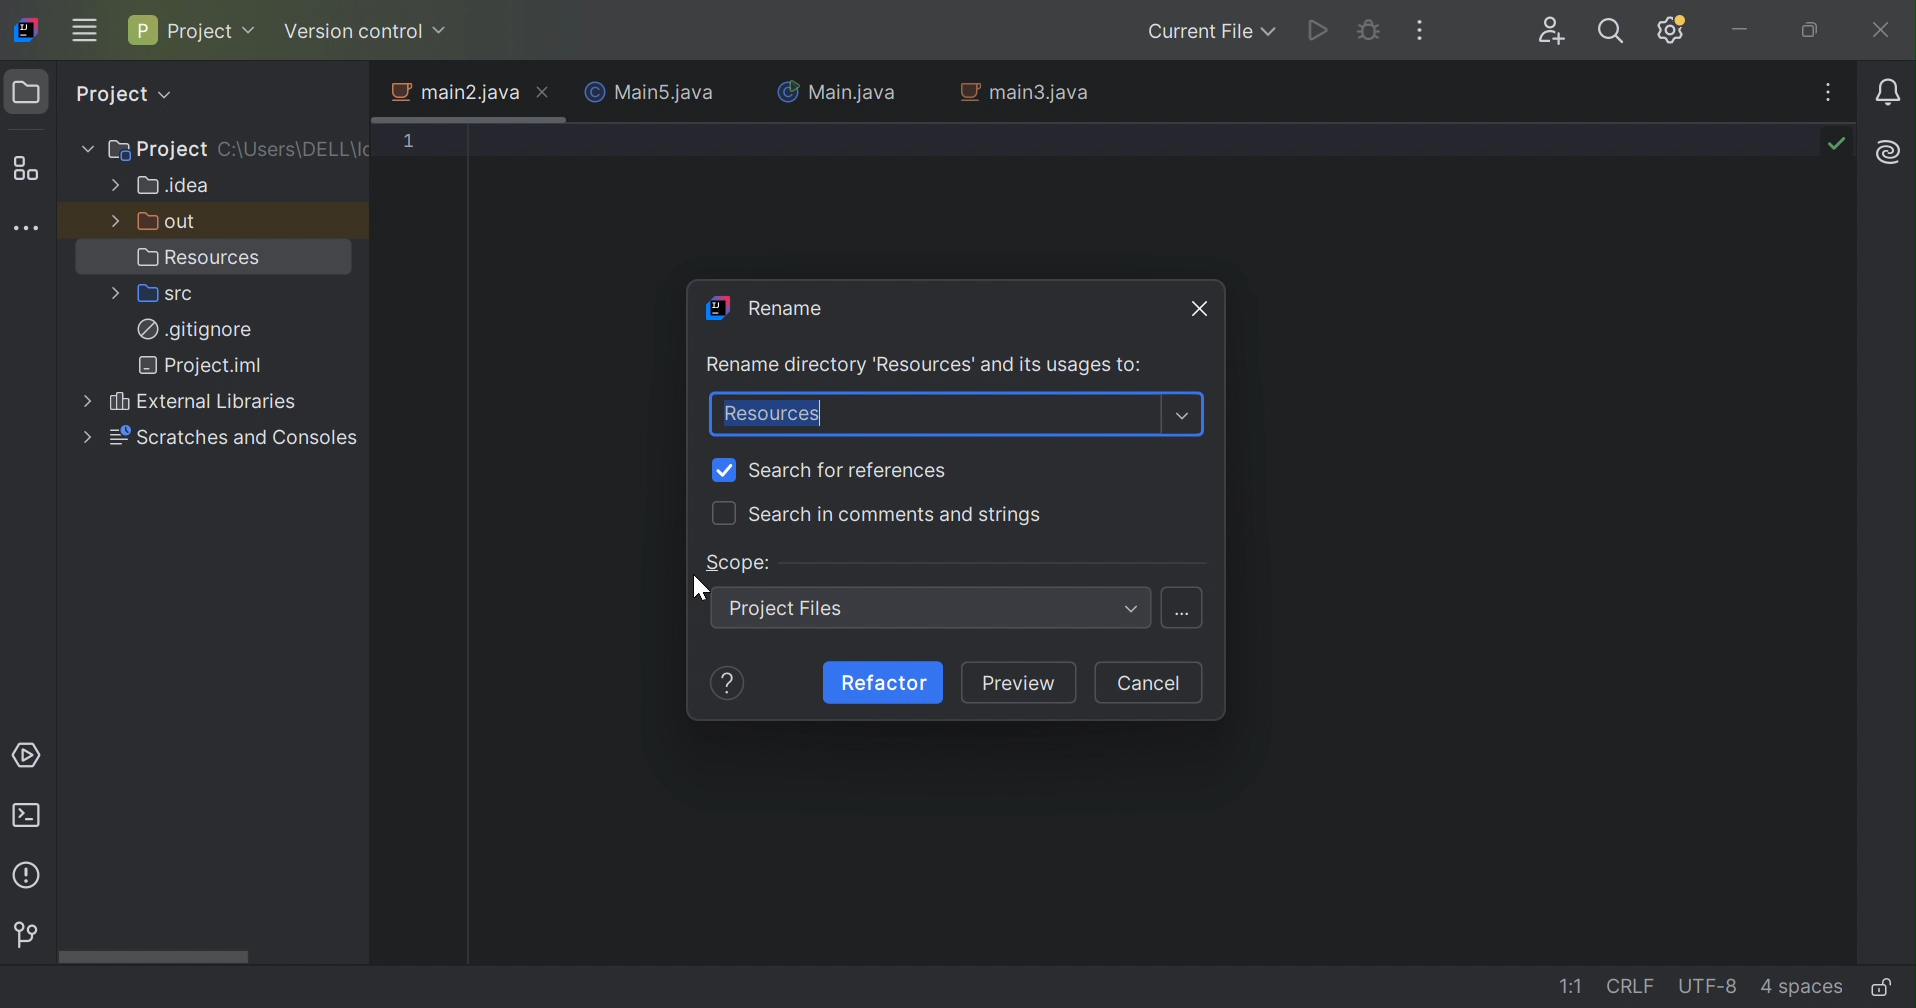  What do you see at coordinates (769, 414) in the screenshot?
I see `Resources` at bounding box center [769, 414].